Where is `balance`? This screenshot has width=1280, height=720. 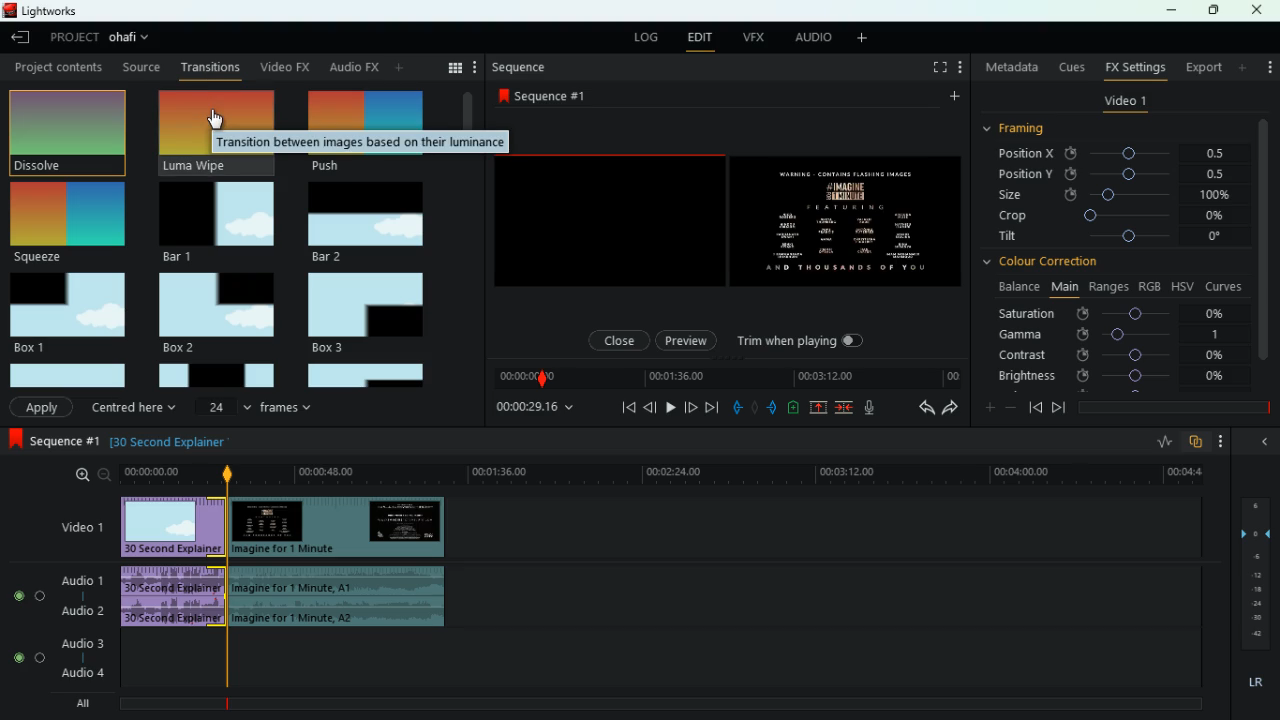
balance is located at coordinates (1016, 287).